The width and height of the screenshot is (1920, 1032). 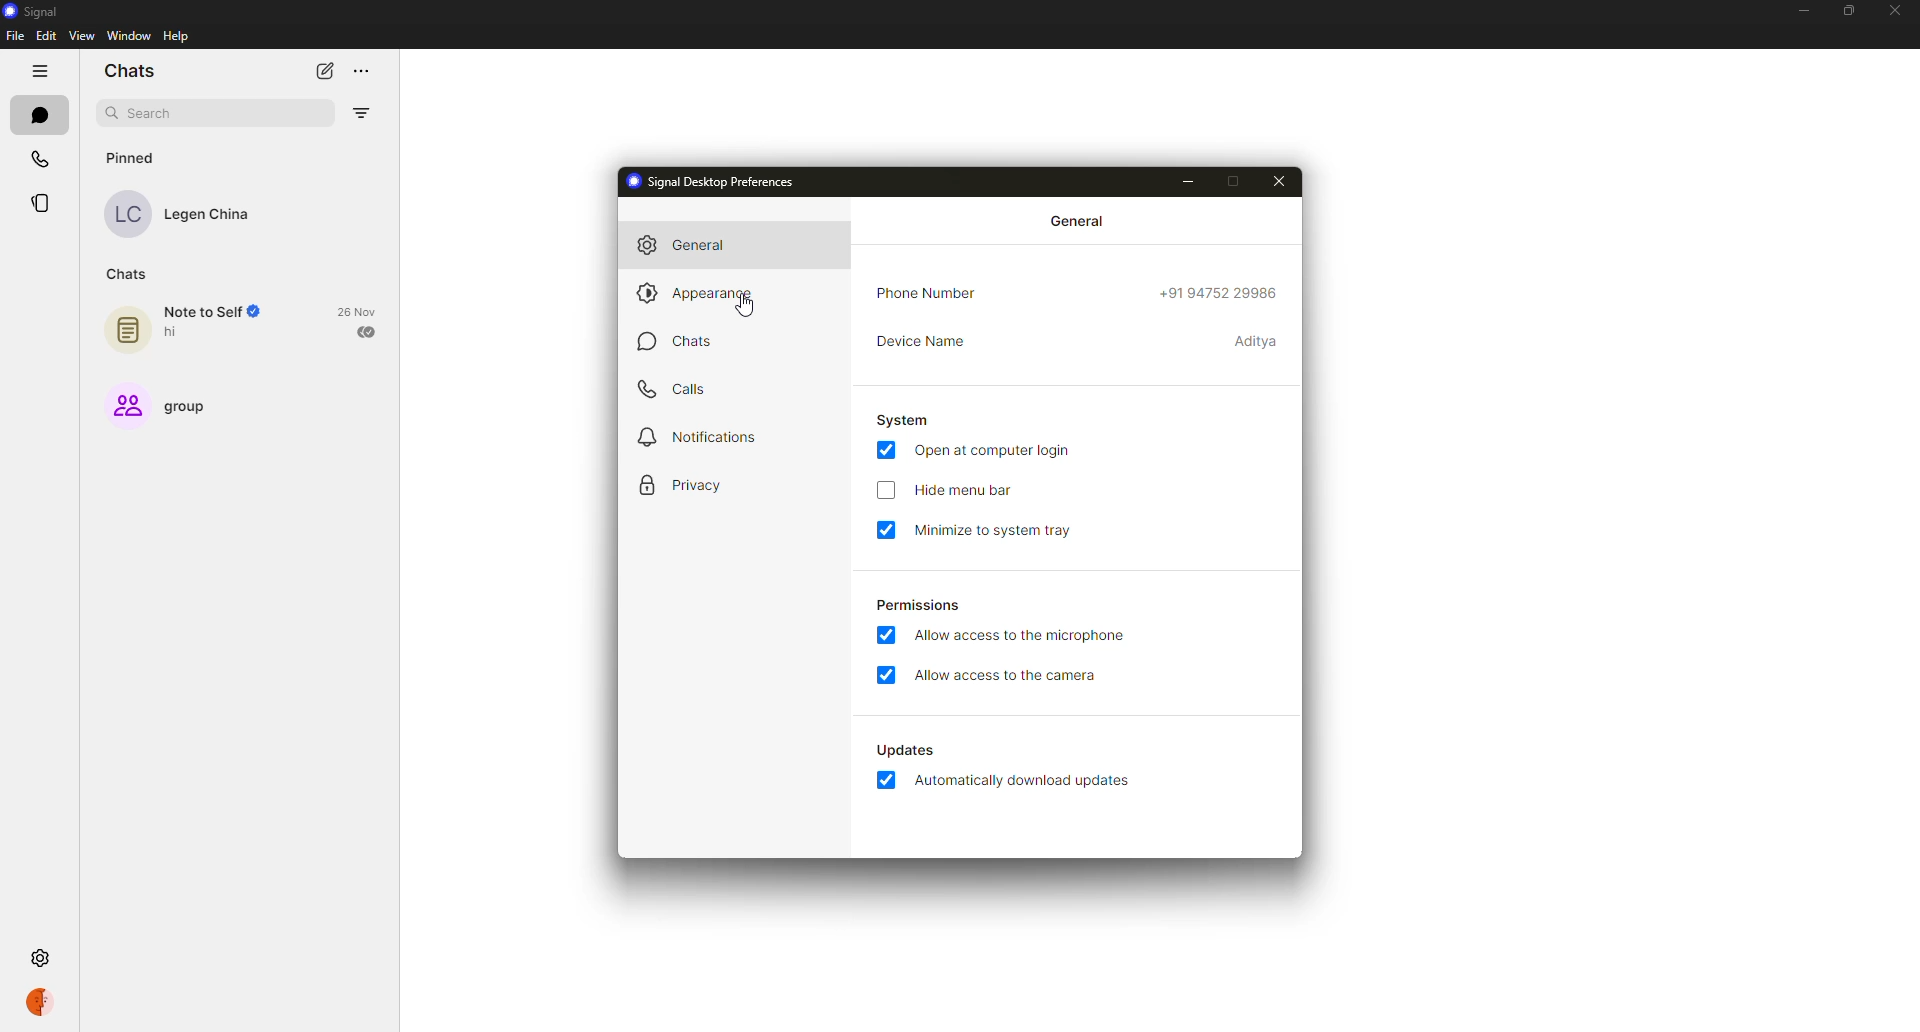 I want to click on allow access to microphone, so click(x=1018, y=635).